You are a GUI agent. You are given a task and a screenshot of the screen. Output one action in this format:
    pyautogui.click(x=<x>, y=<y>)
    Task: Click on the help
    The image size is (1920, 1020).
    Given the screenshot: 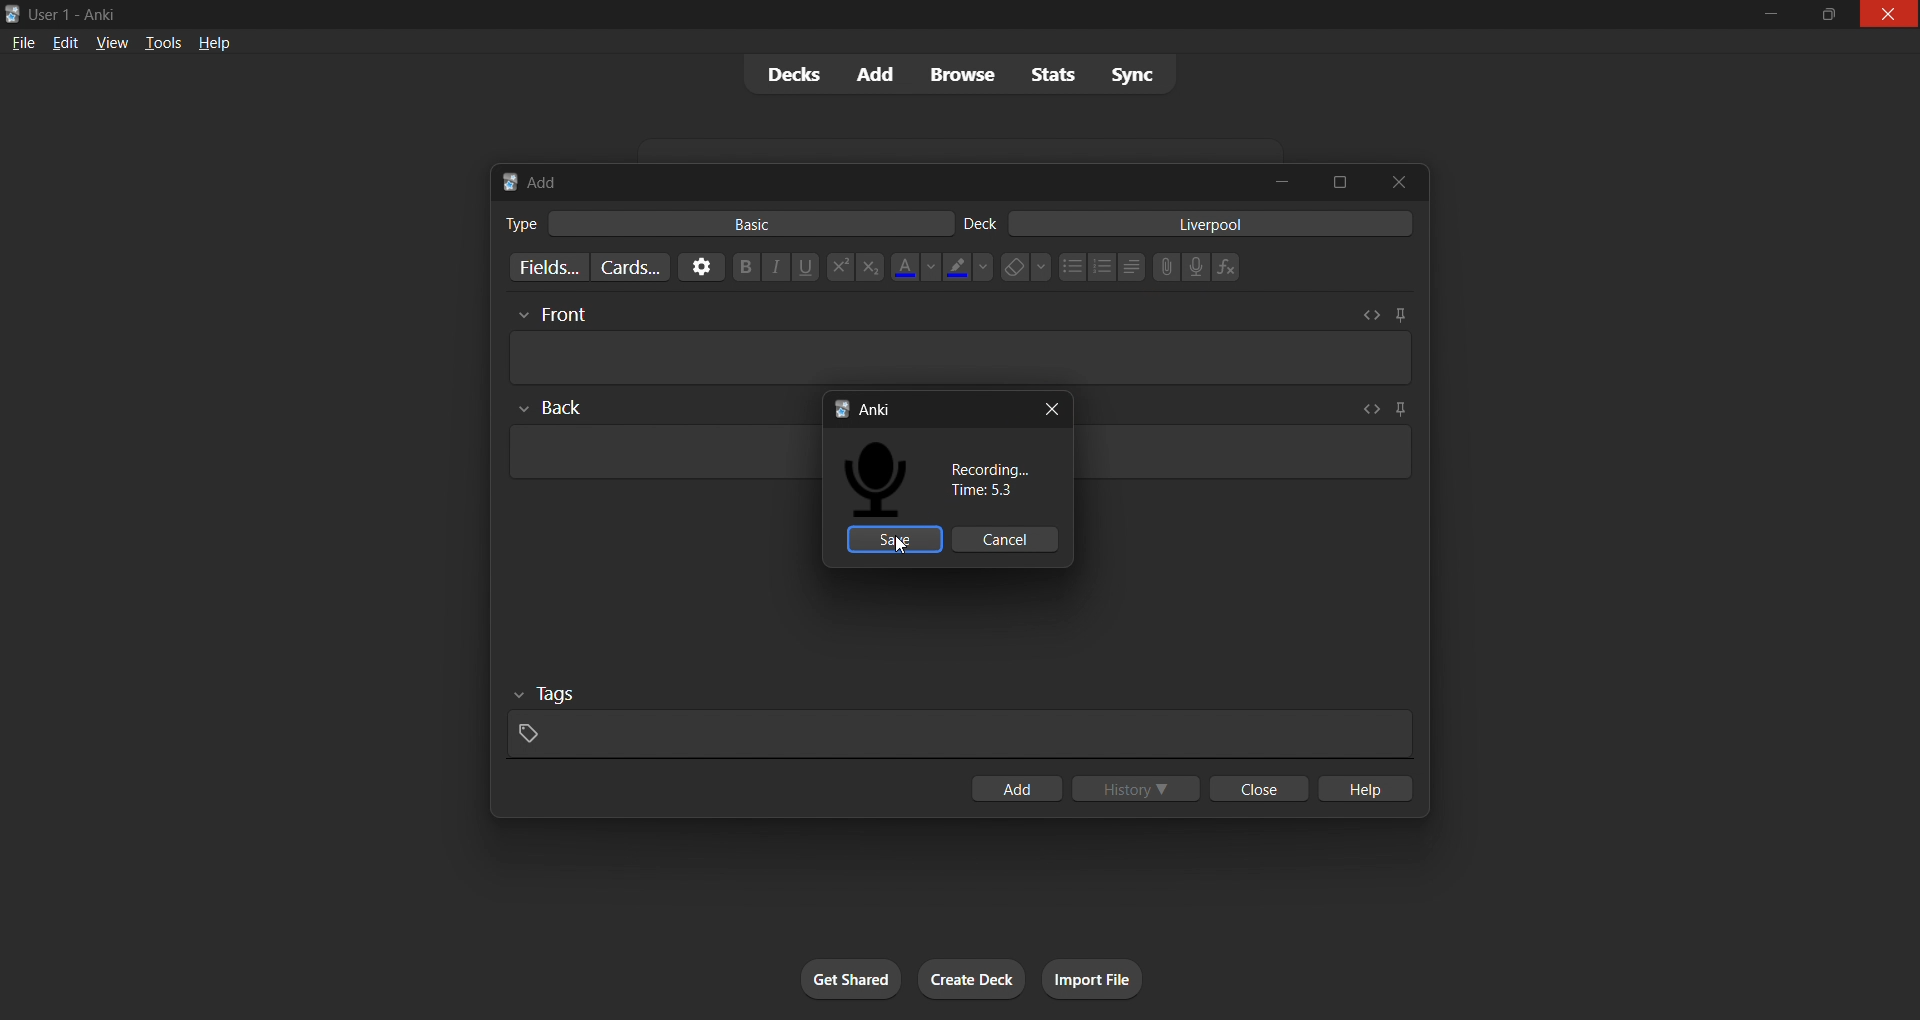 What is the action you would take?
    pyautogui.click(x=1372, y=788)
    